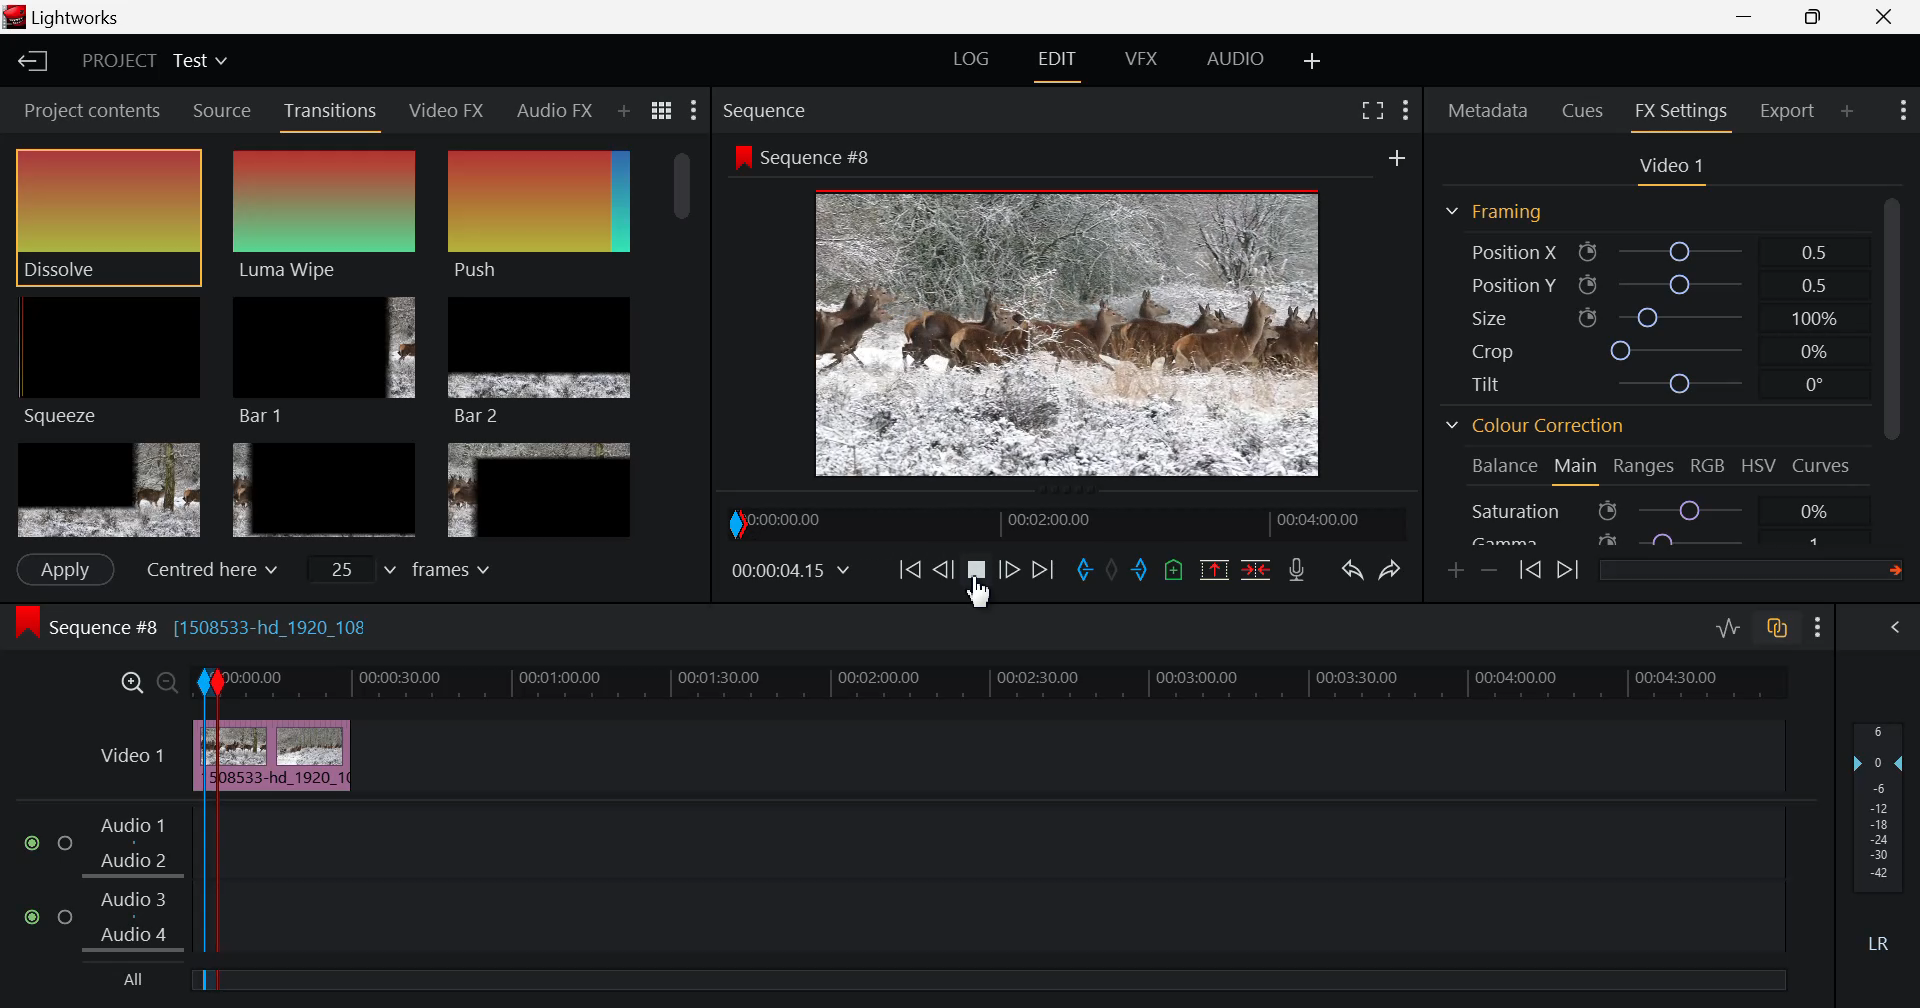 The image size is (1920, 1008). What do you see at coordinates (26, 63) in the screenshot?
I see `Back to Homepage` at bounding box center [26, 63].